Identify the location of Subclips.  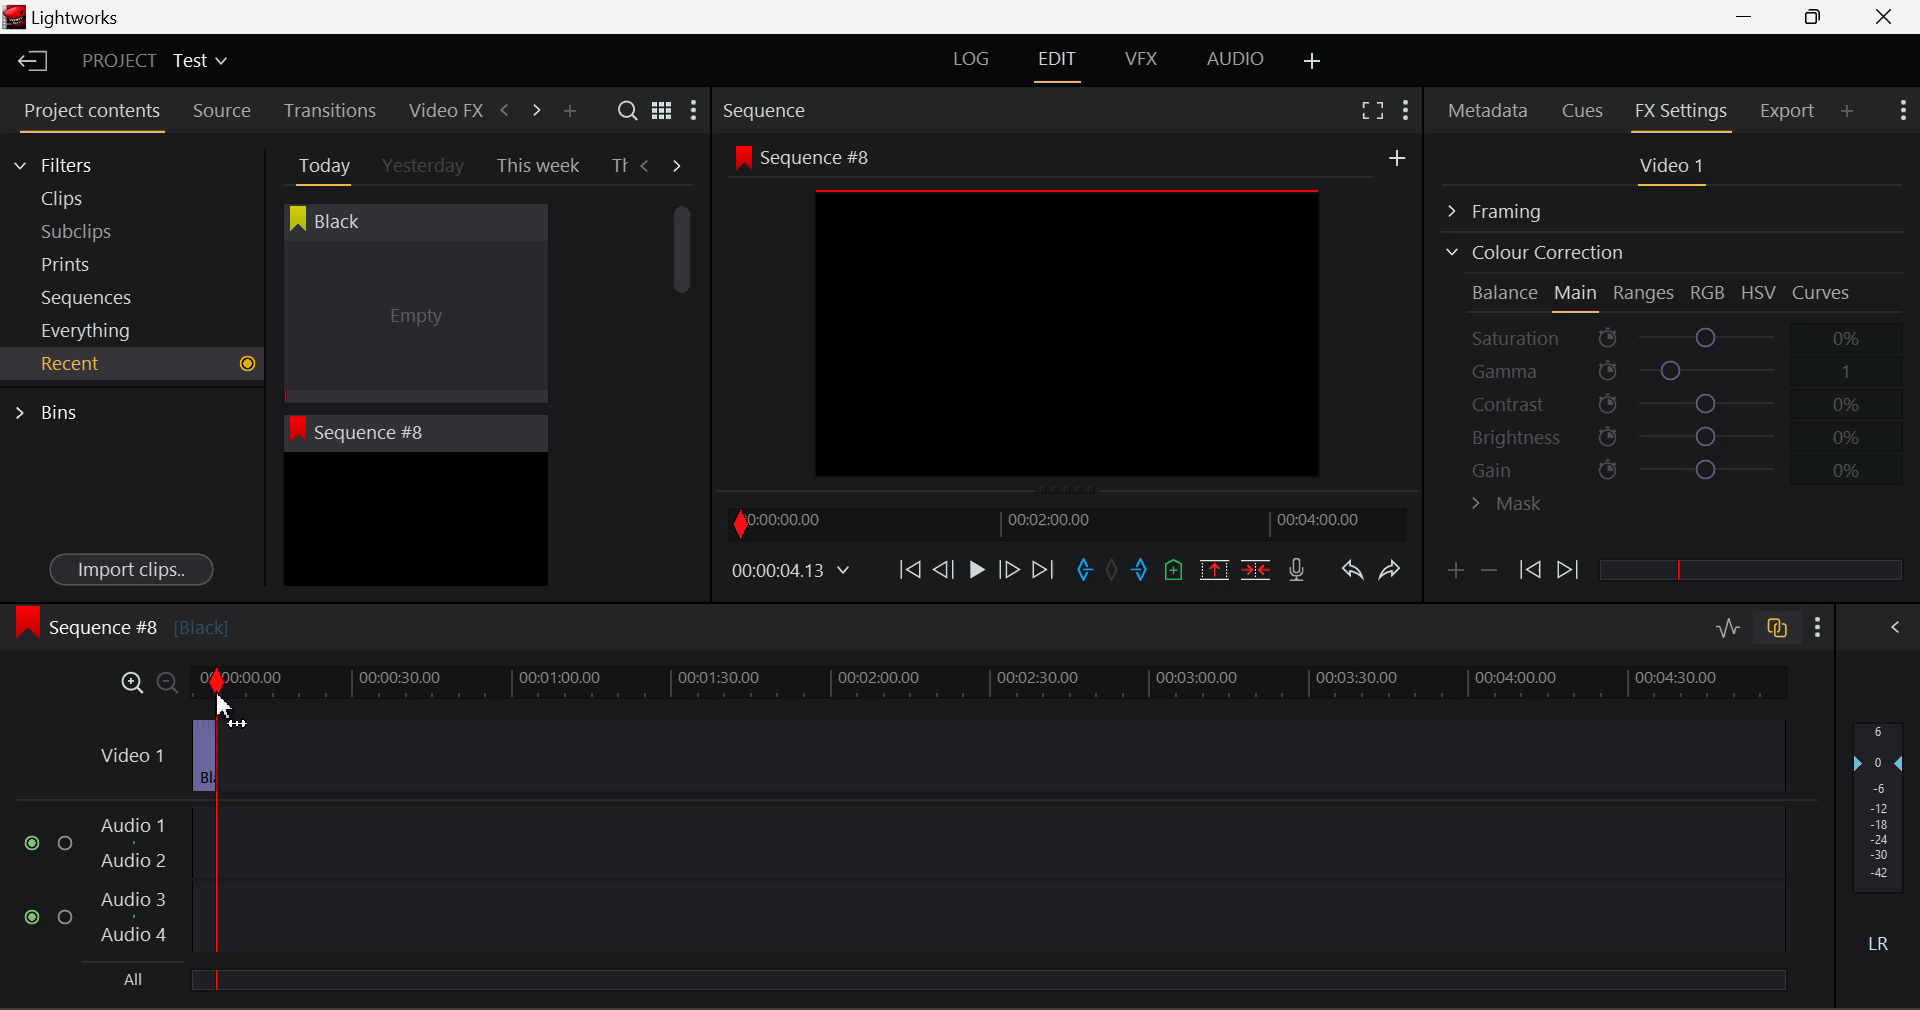
(96, 231).